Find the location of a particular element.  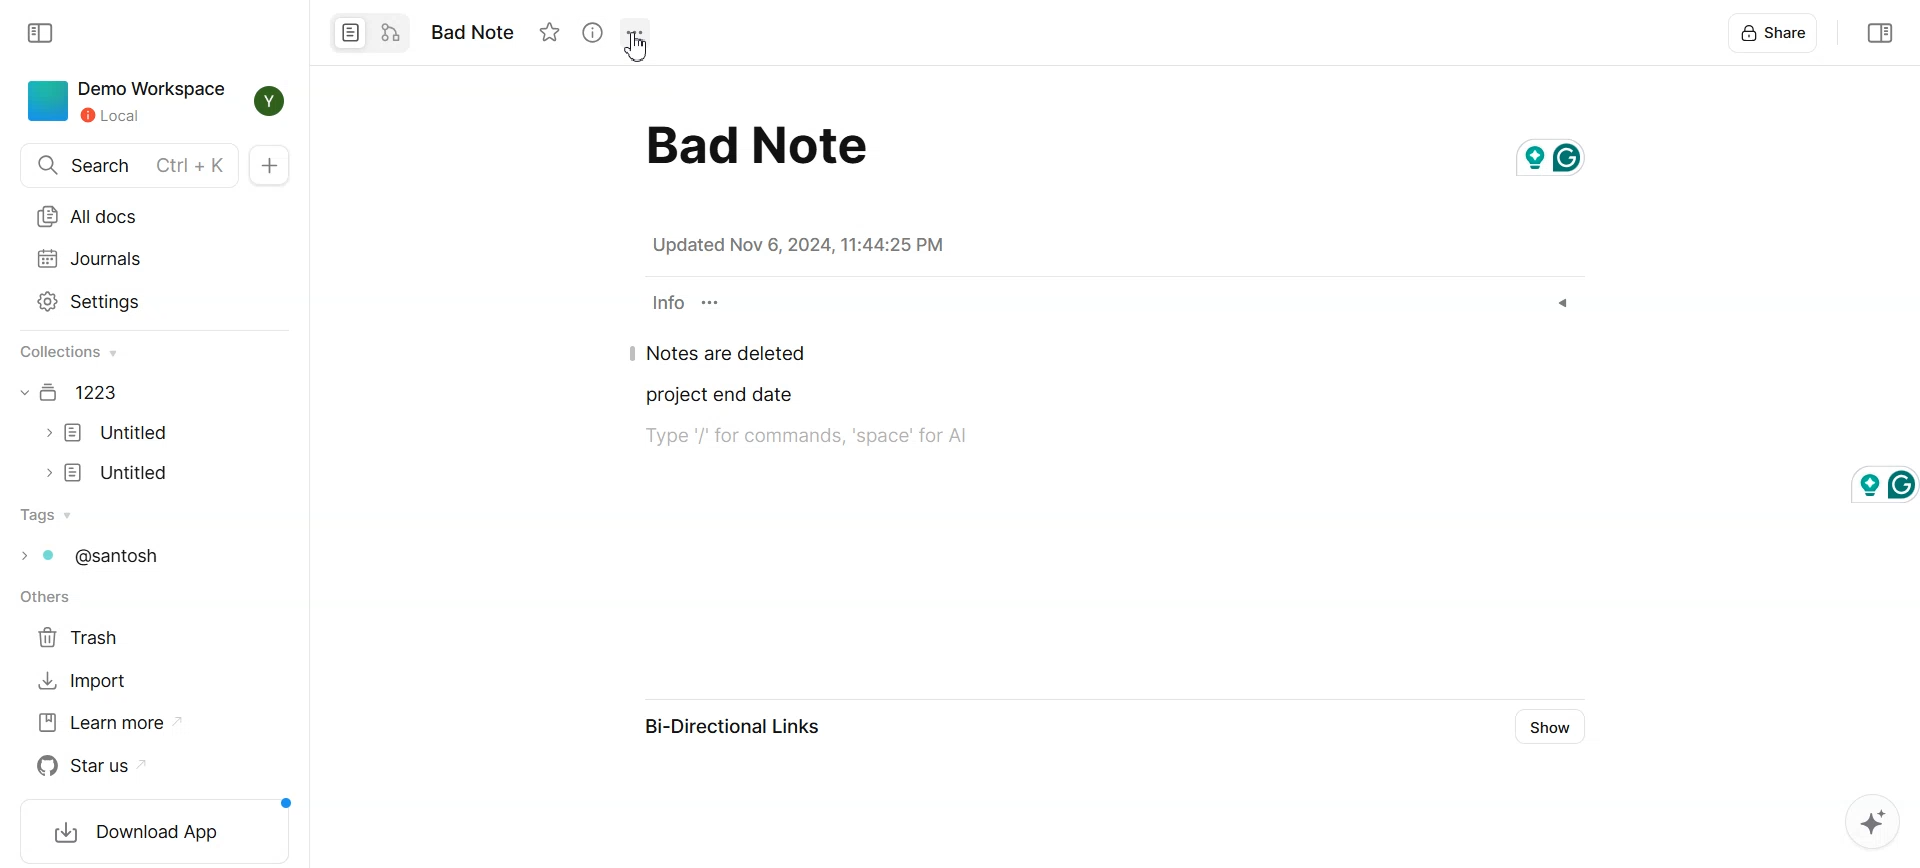

Show is located at coordinates (1547, 727).